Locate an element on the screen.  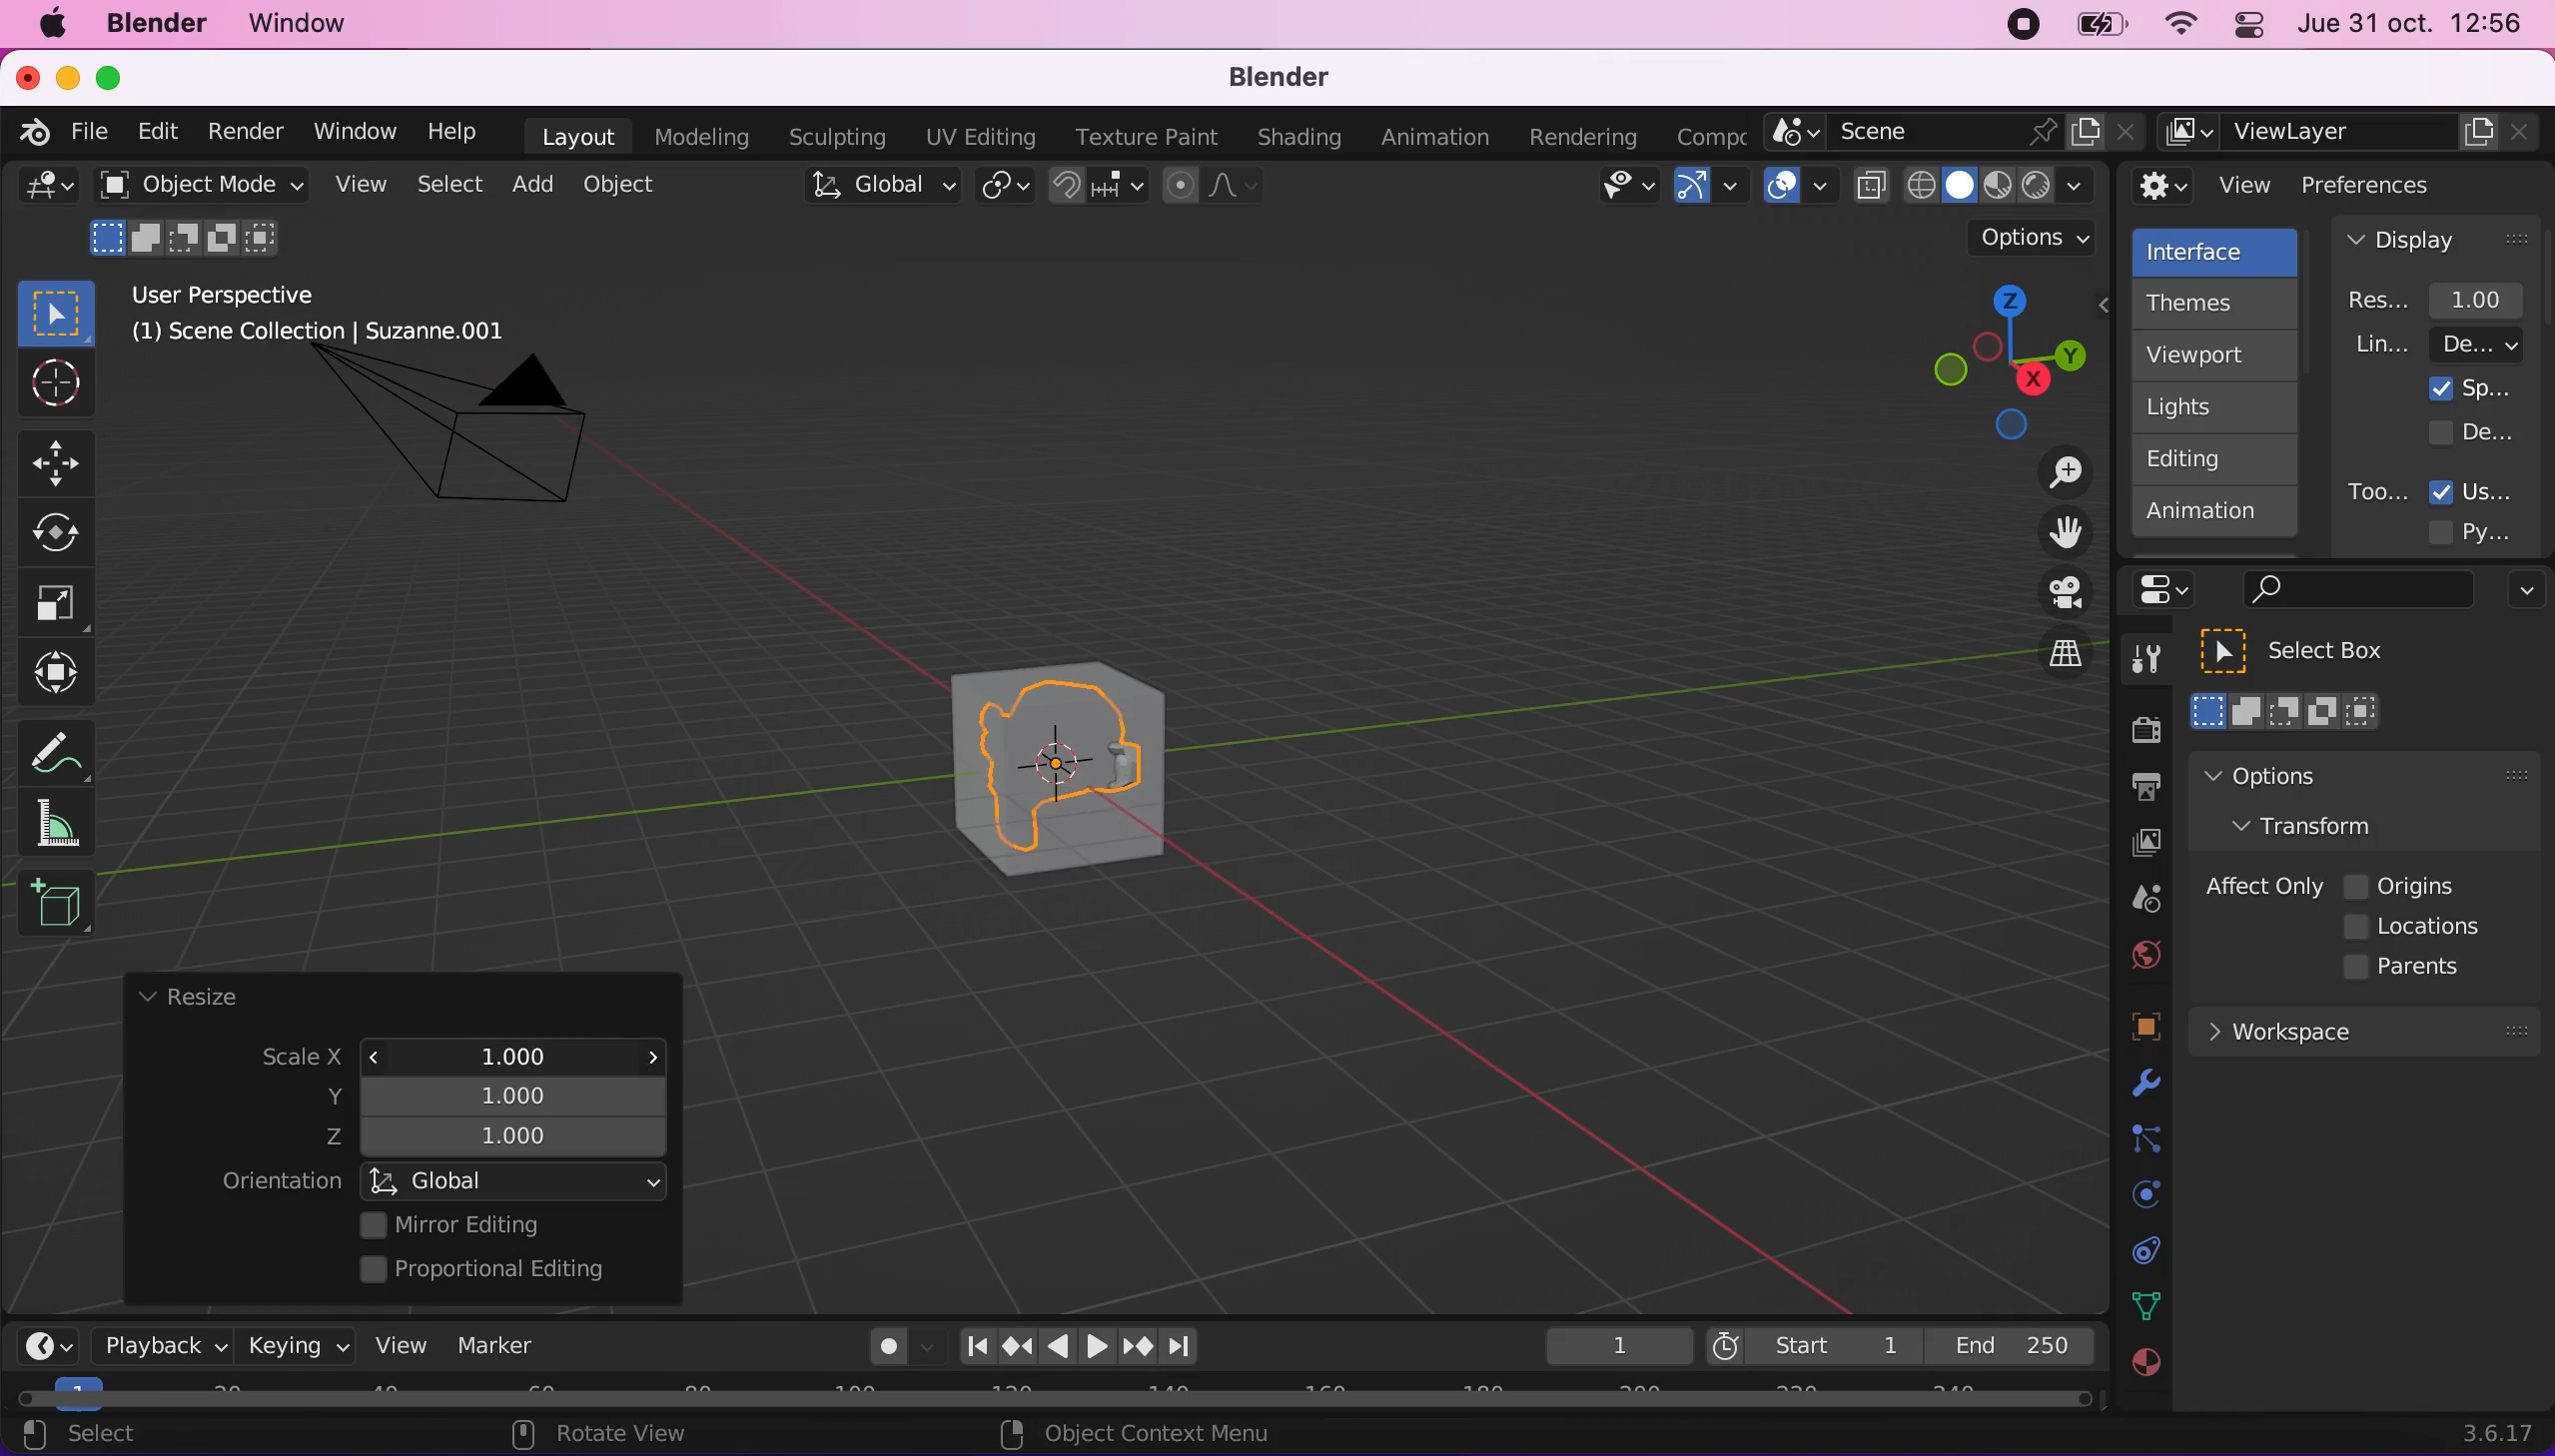
overlays is located at coordinates (1800, 187).